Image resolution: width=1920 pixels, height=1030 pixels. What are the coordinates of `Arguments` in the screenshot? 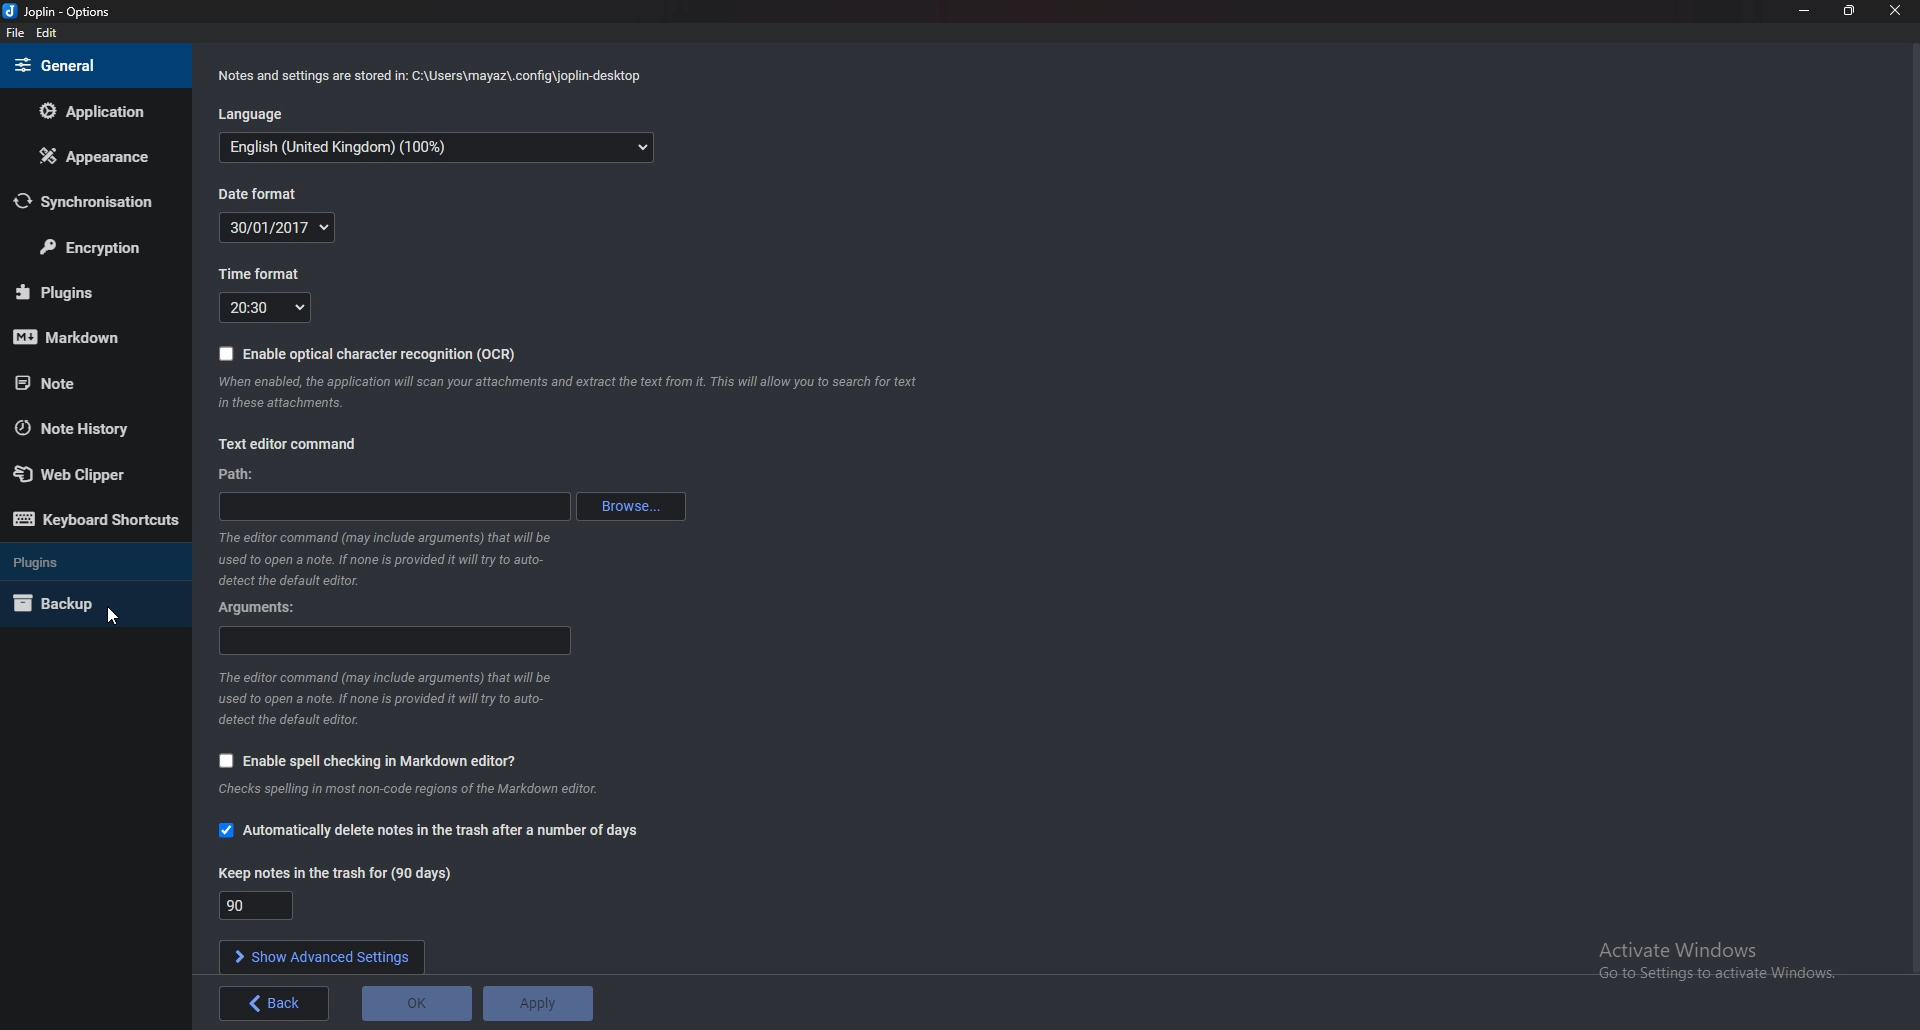 It's located at (264, 607).